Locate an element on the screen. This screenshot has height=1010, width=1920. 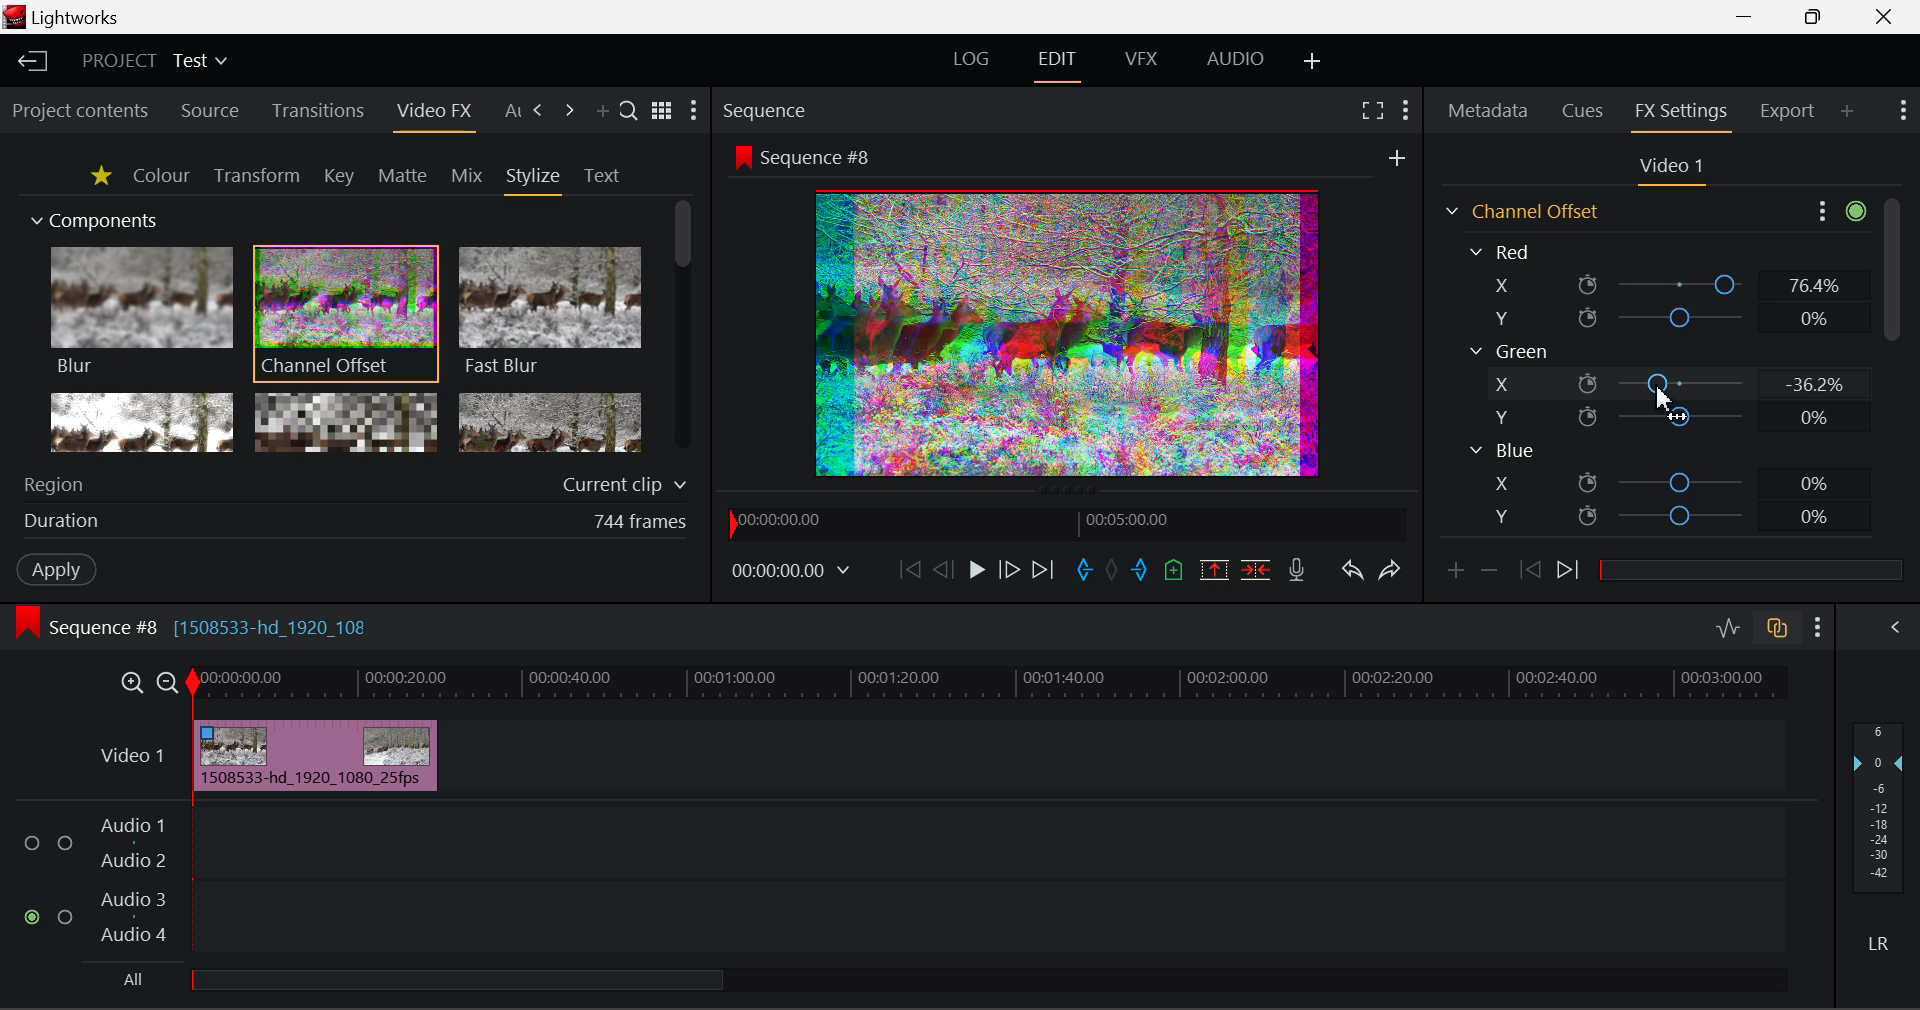
Sequence Editing Level is located at coordinates (80, 630).